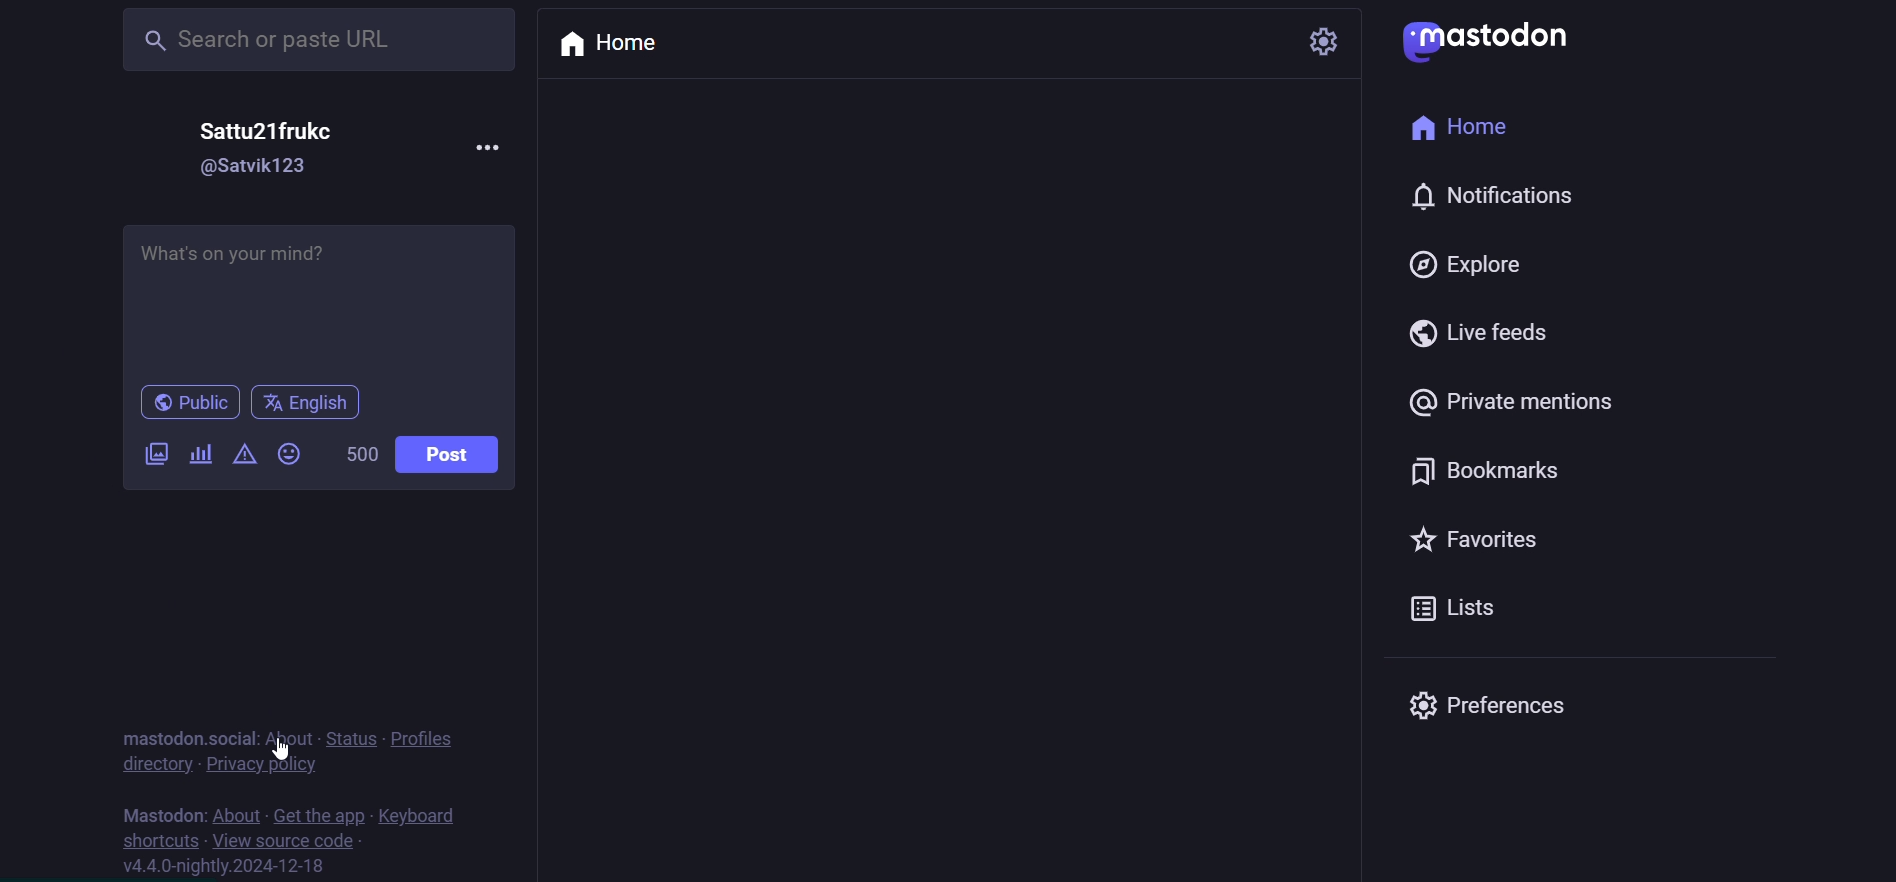 The width and height of the screenshot is (1896, 882). Describe the element at coordinates (258, 167) in the screenshot. I see `id` at that location.